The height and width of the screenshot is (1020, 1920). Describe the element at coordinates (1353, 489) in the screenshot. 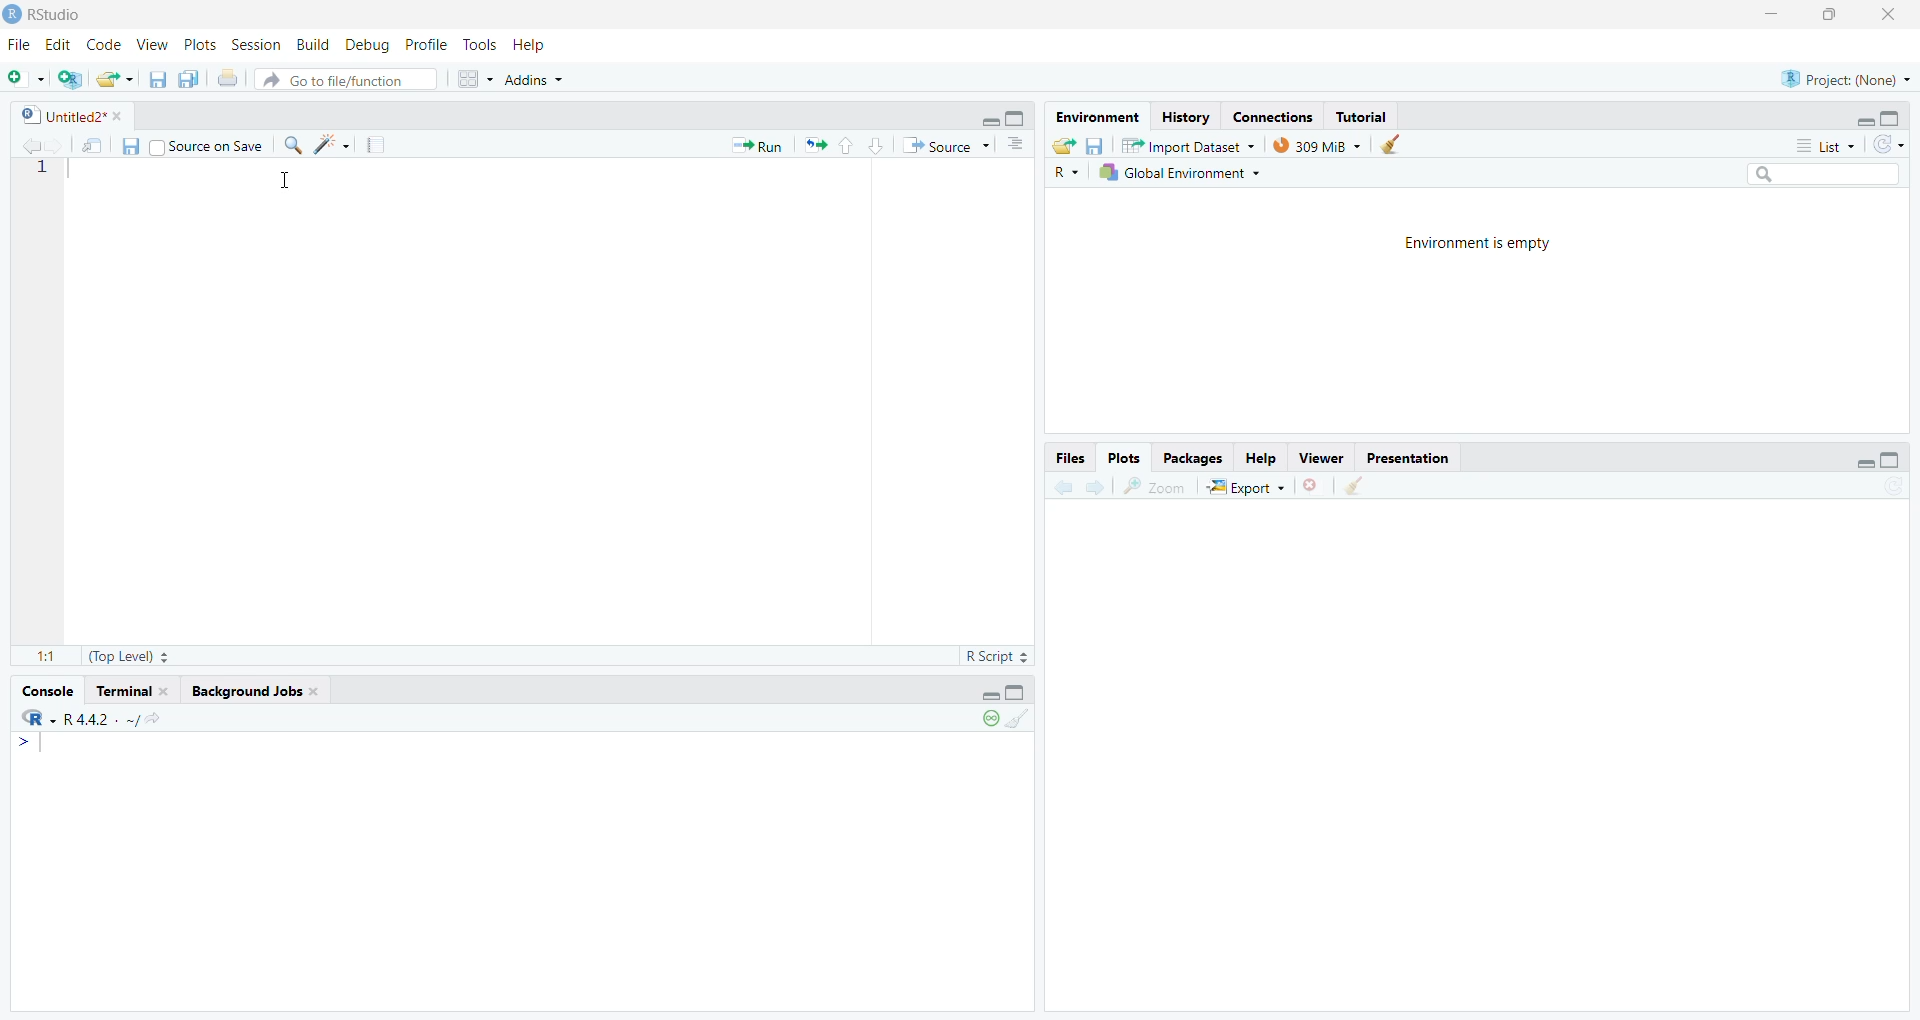

I see `clear` at that location.